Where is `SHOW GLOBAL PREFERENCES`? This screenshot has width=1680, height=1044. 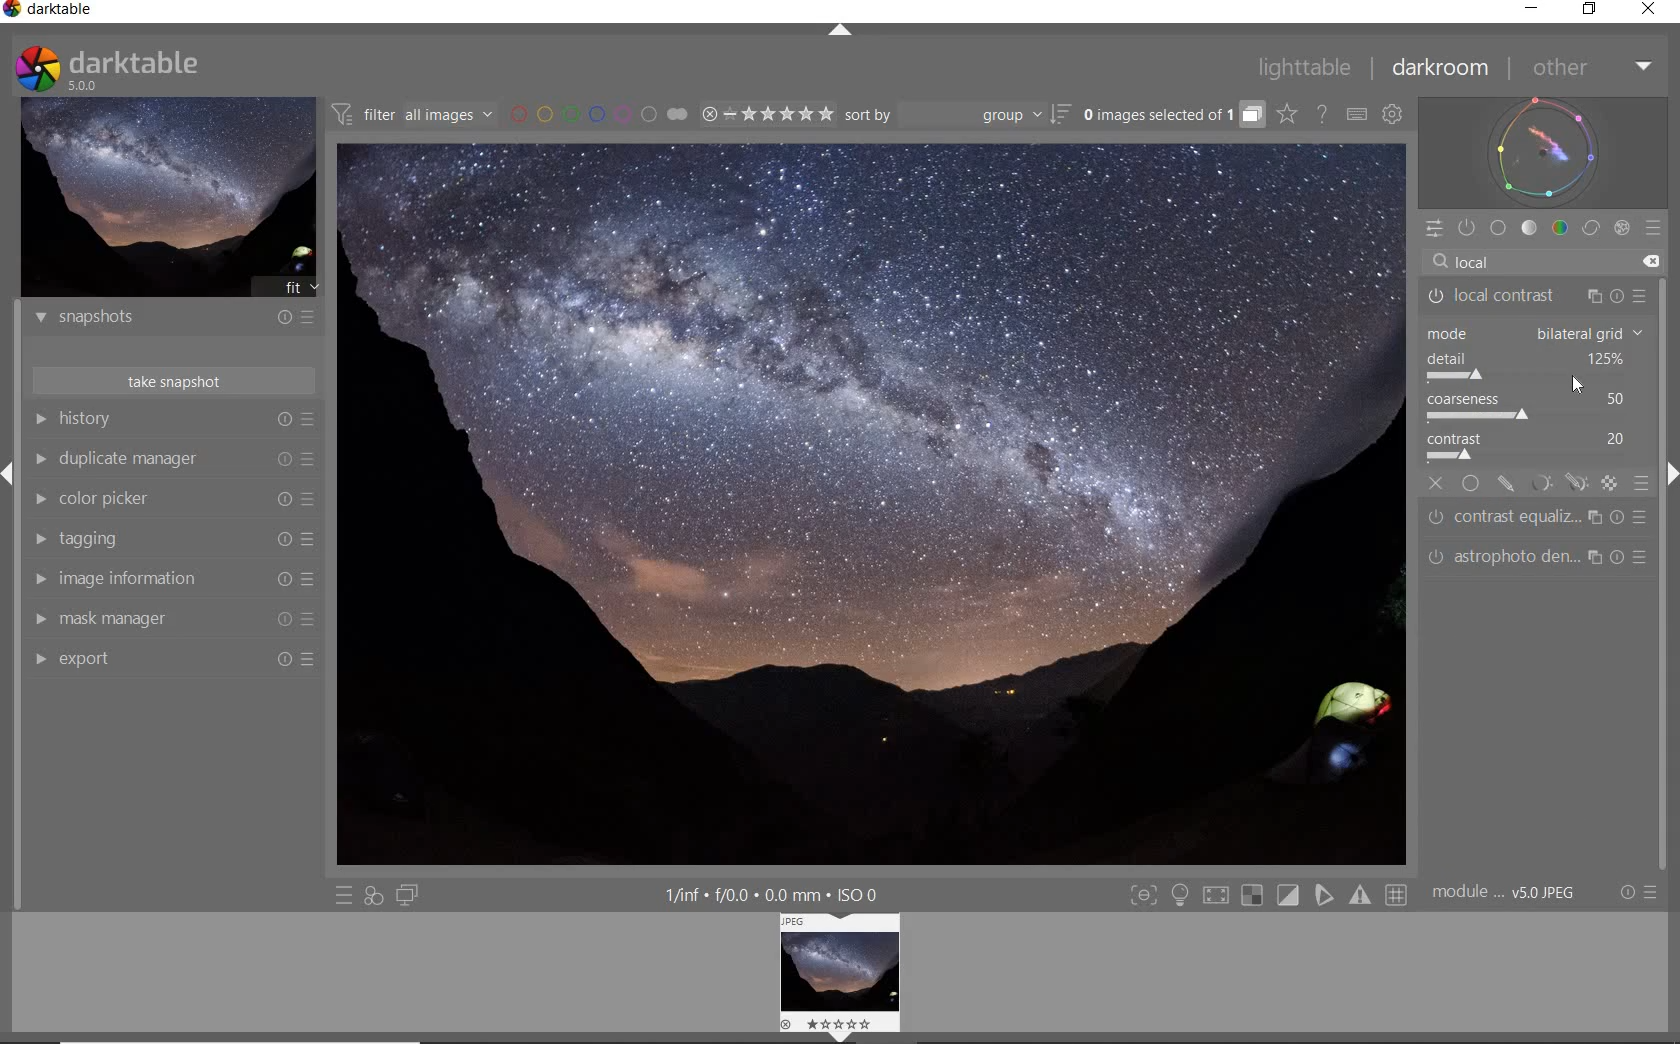 SHOW GLOBAL PREFERENCES is located at coordinates (1391, 113).